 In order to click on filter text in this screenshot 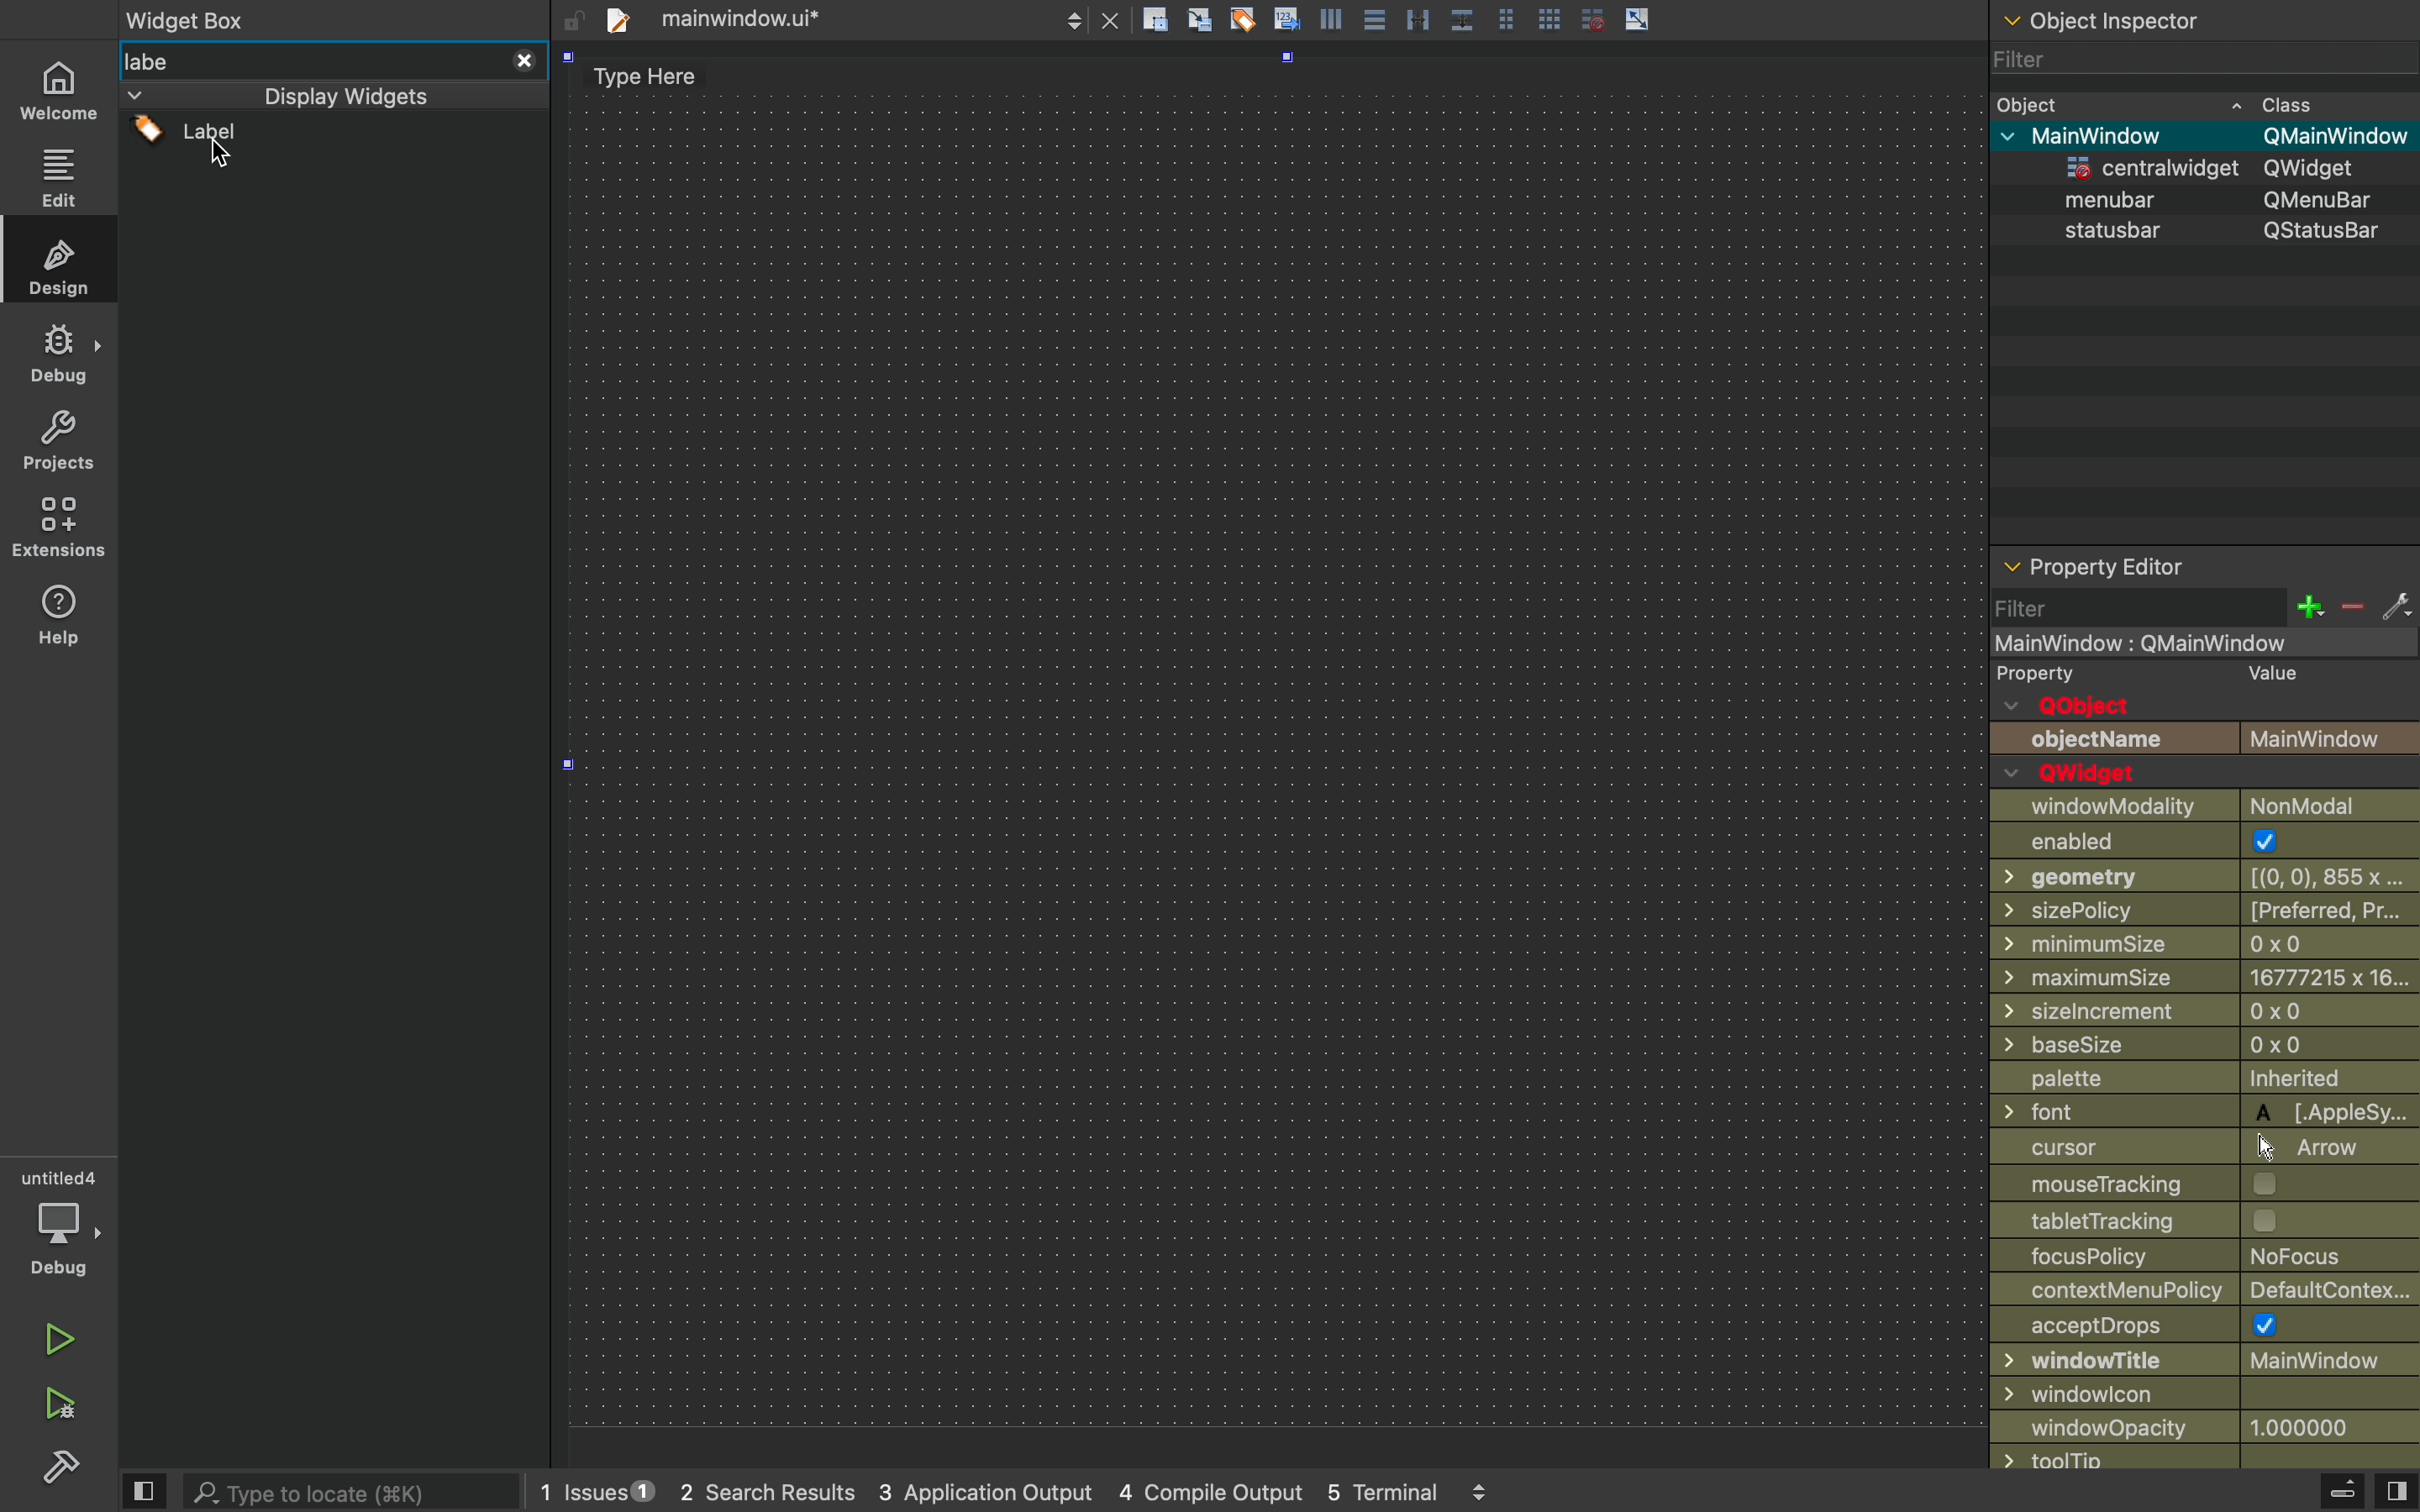, I will do `click(178, 61)`.